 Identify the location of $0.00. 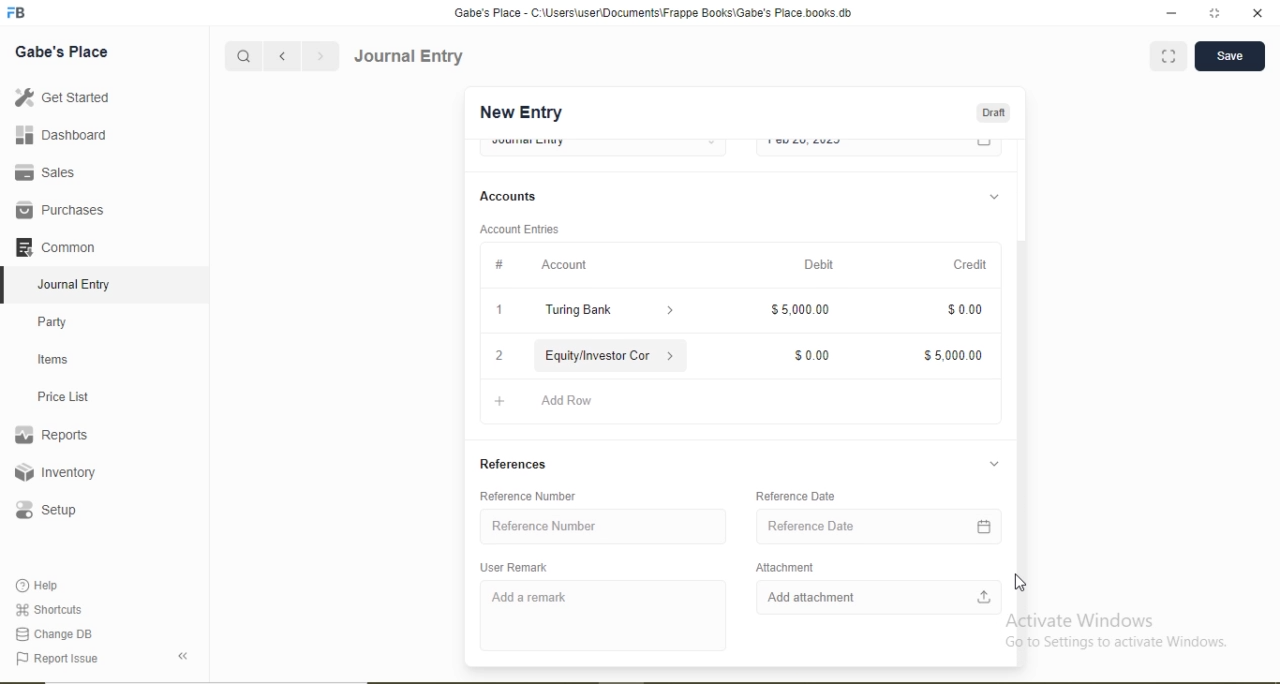
(810, 356).